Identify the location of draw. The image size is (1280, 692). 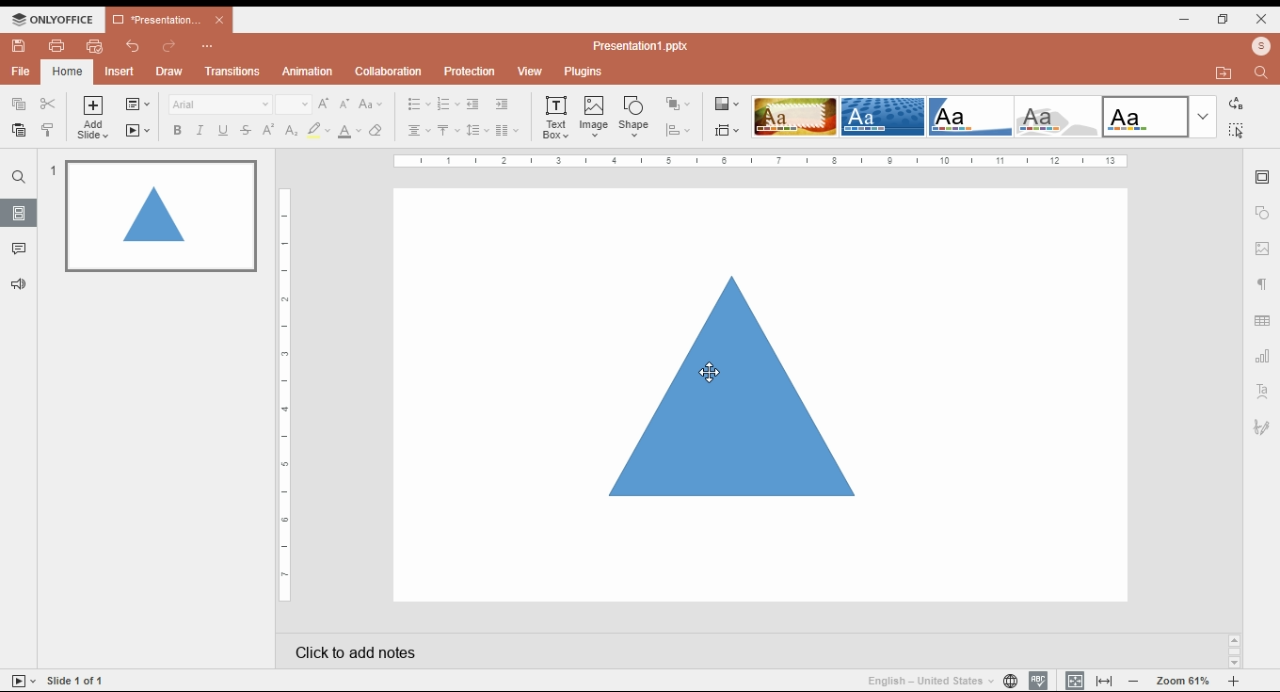
(171, 72).